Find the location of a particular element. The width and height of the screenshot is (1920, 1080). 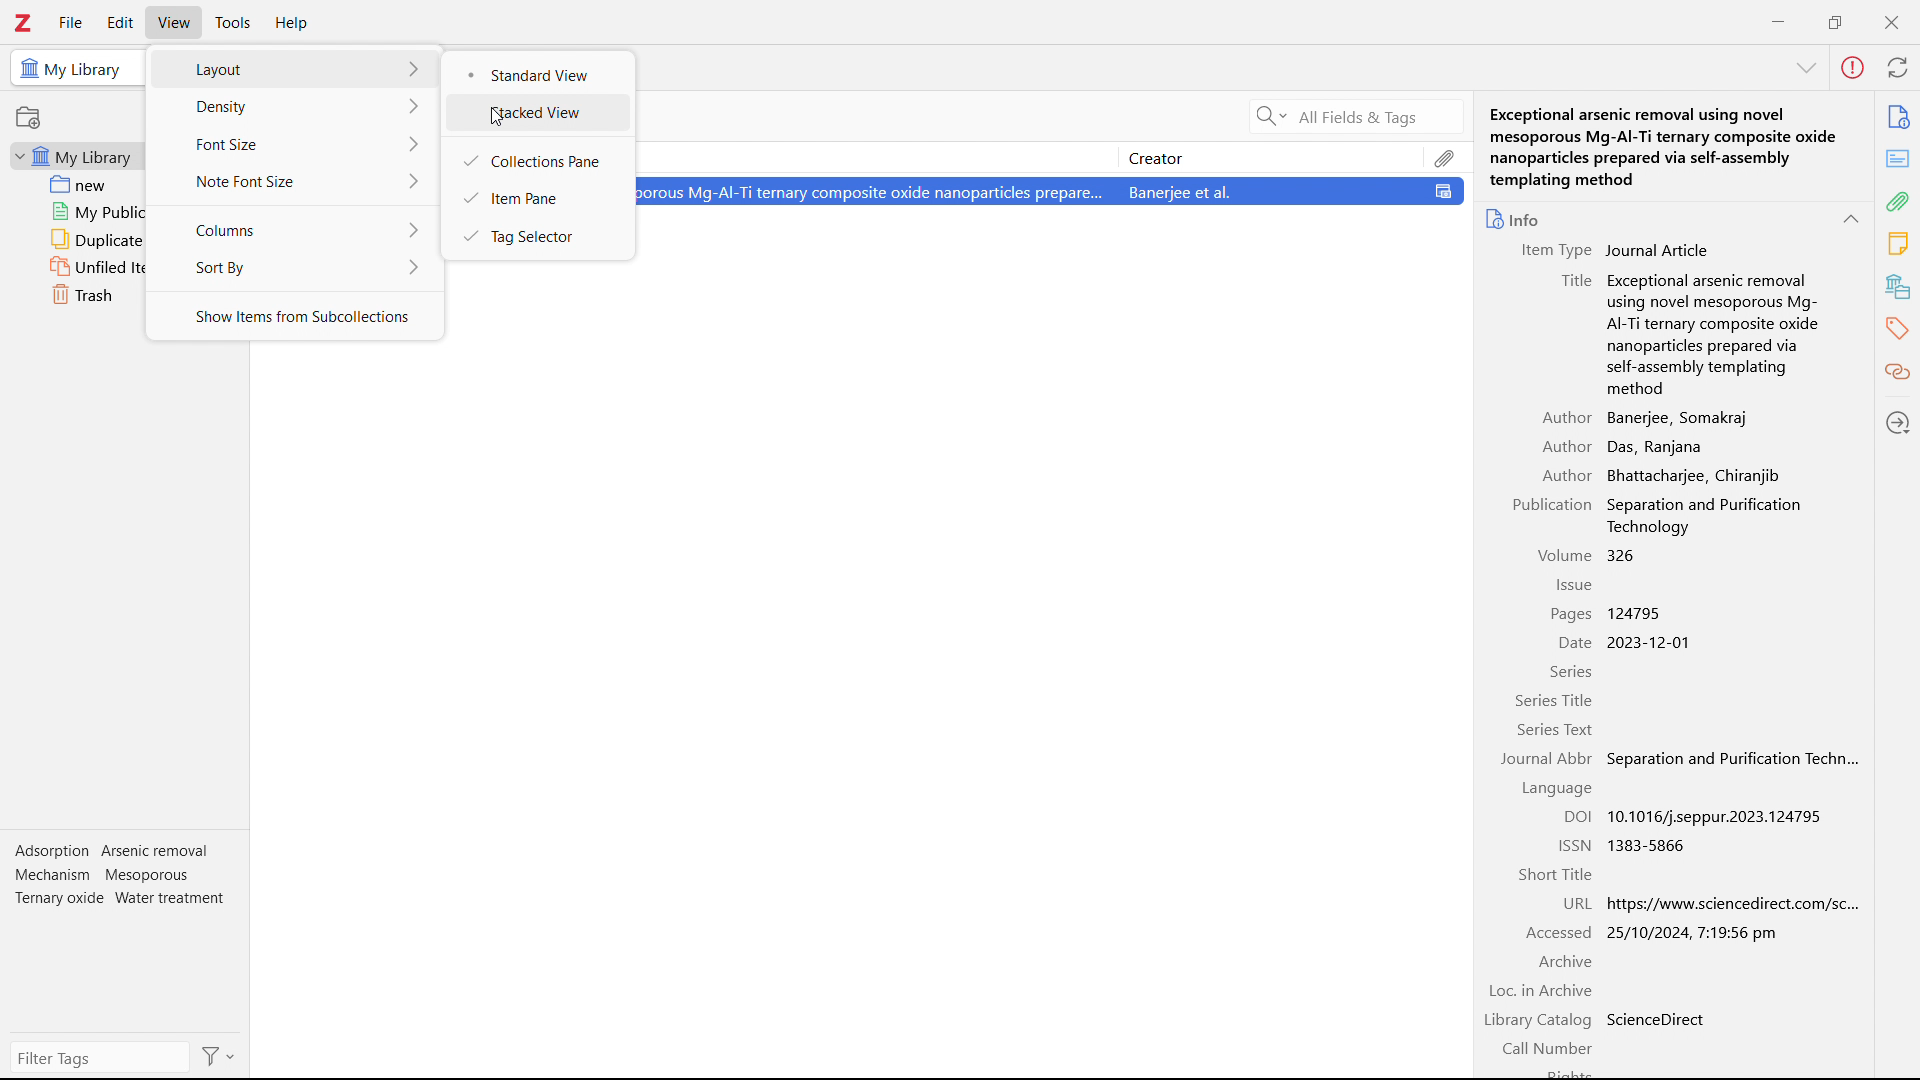

abstract is located at coordinates (1898, 159).